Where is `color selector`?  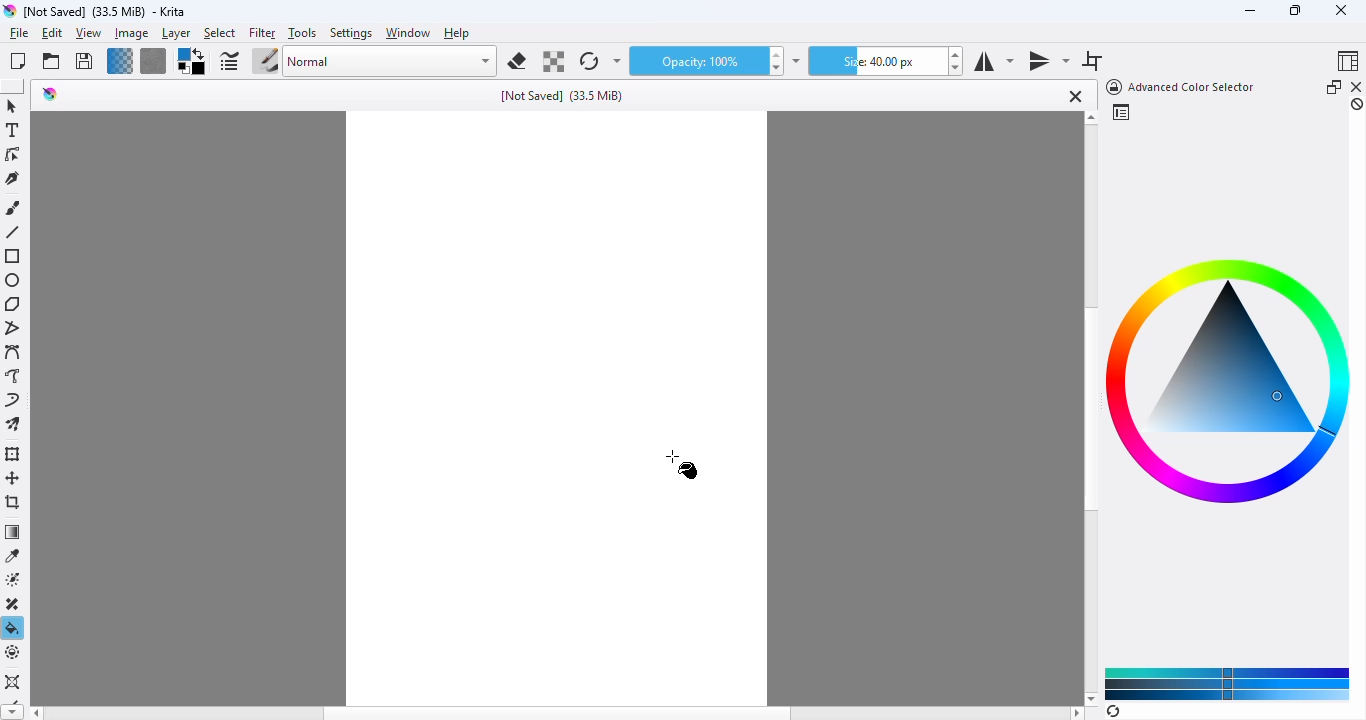 color selector is located at coordinates (1120, 112).